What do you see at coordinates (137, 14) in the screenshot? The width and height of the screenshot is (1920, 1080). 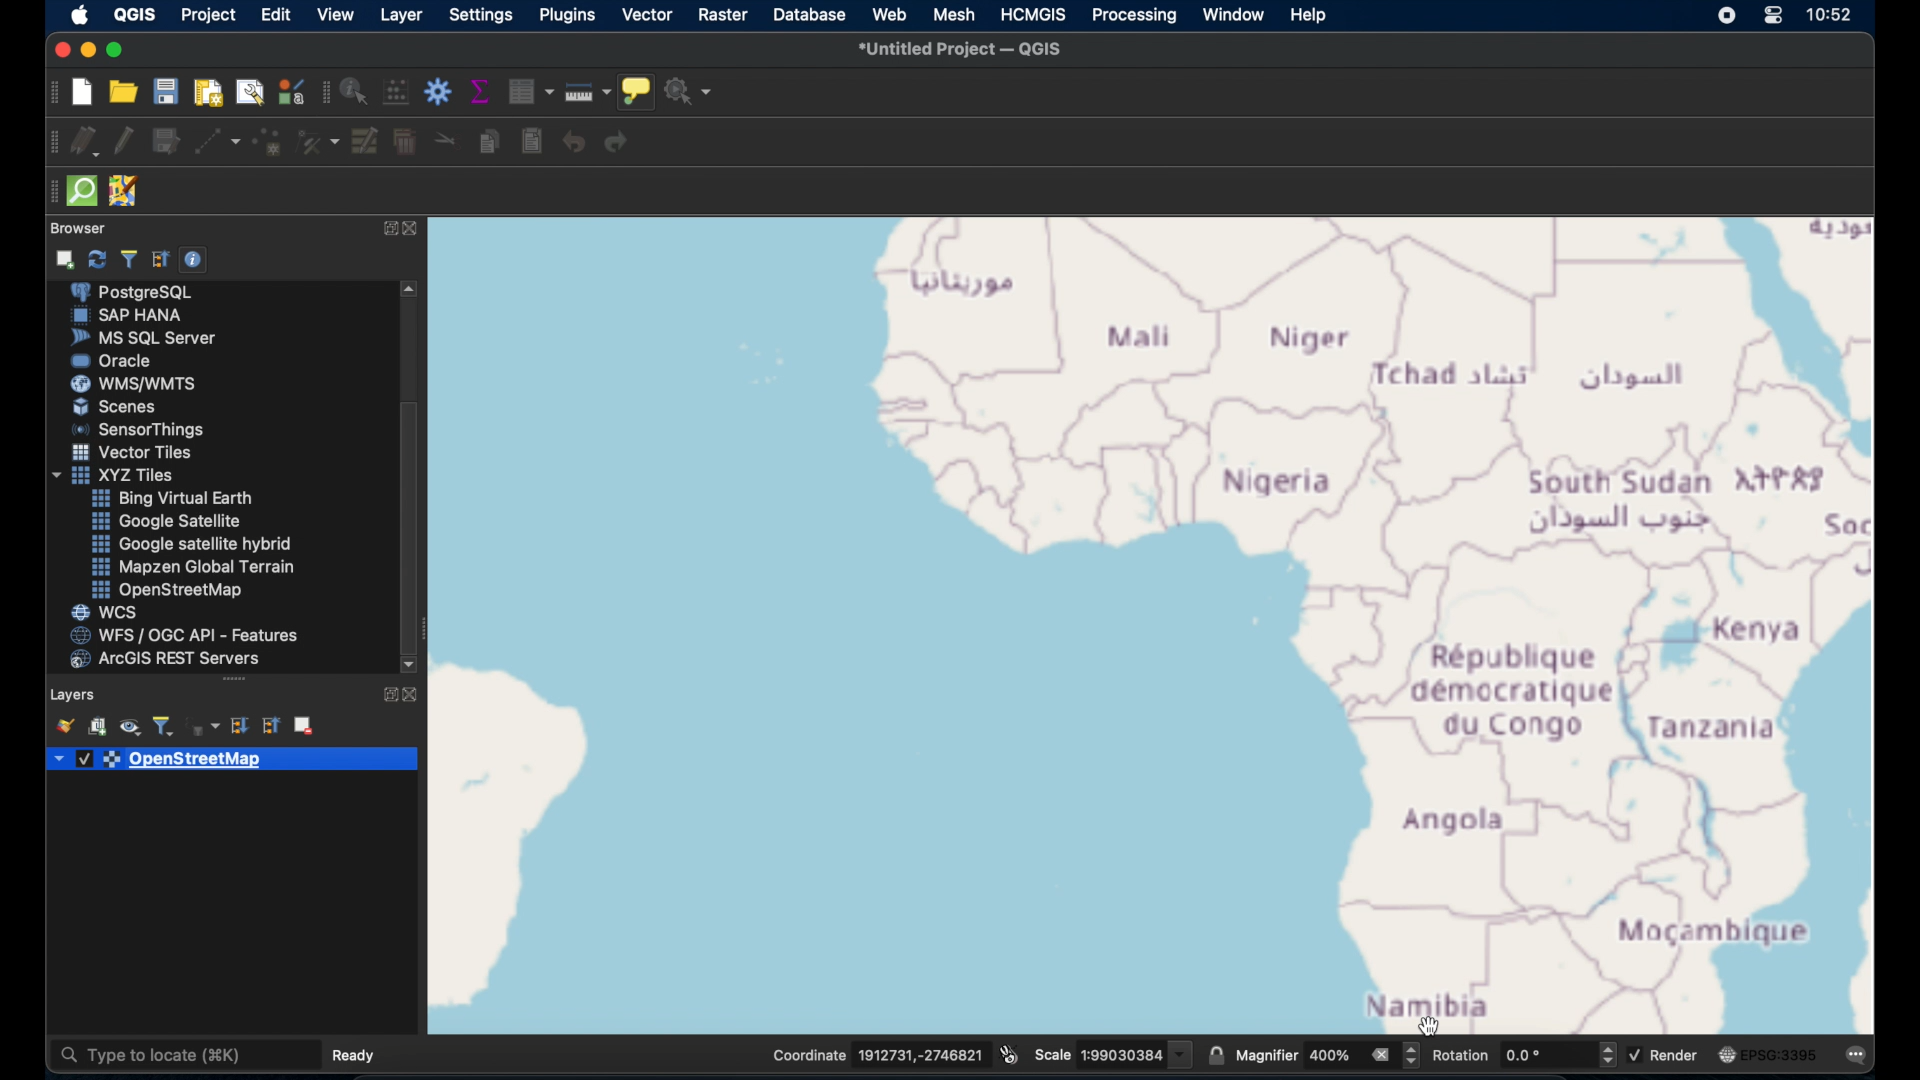 I see `QGIS` at bounding box center [137, 14].